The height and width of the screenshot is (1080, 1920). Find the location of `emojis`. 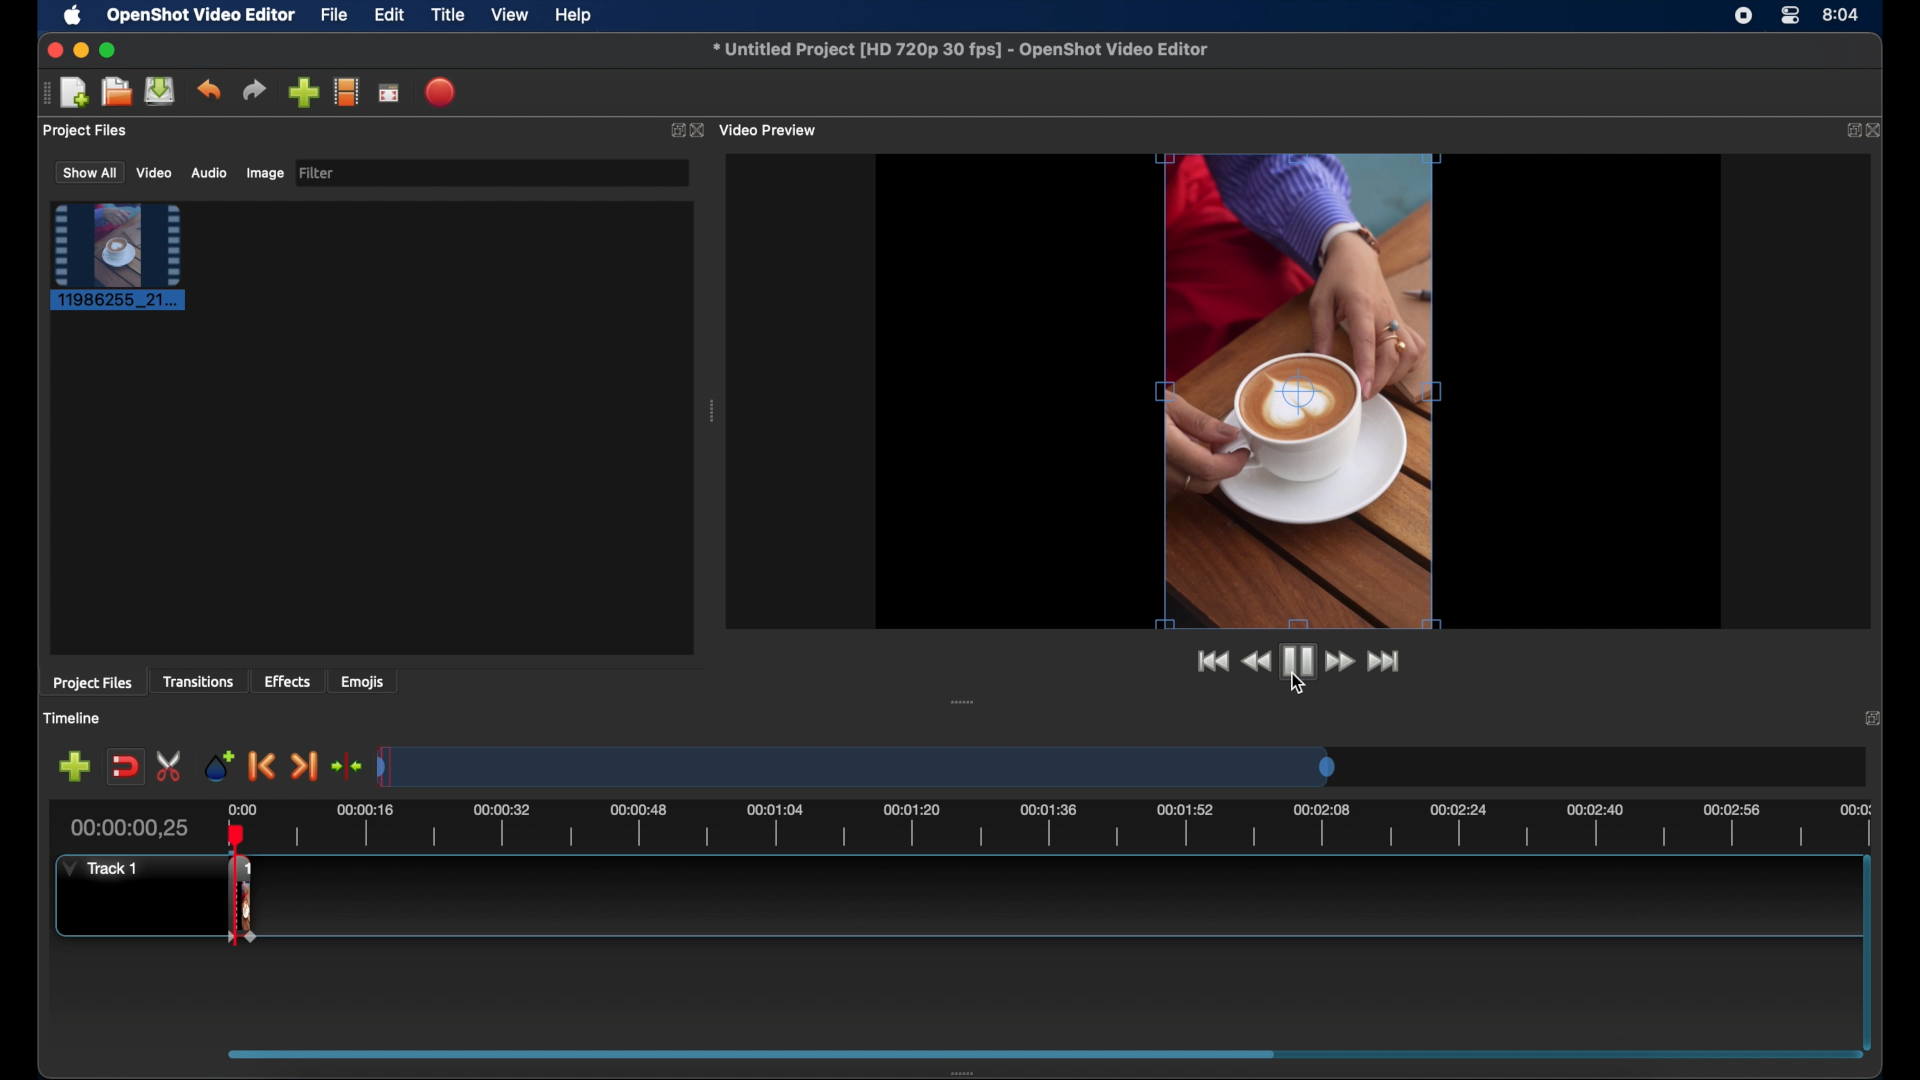

emojis is located at coordinates (363, 683).